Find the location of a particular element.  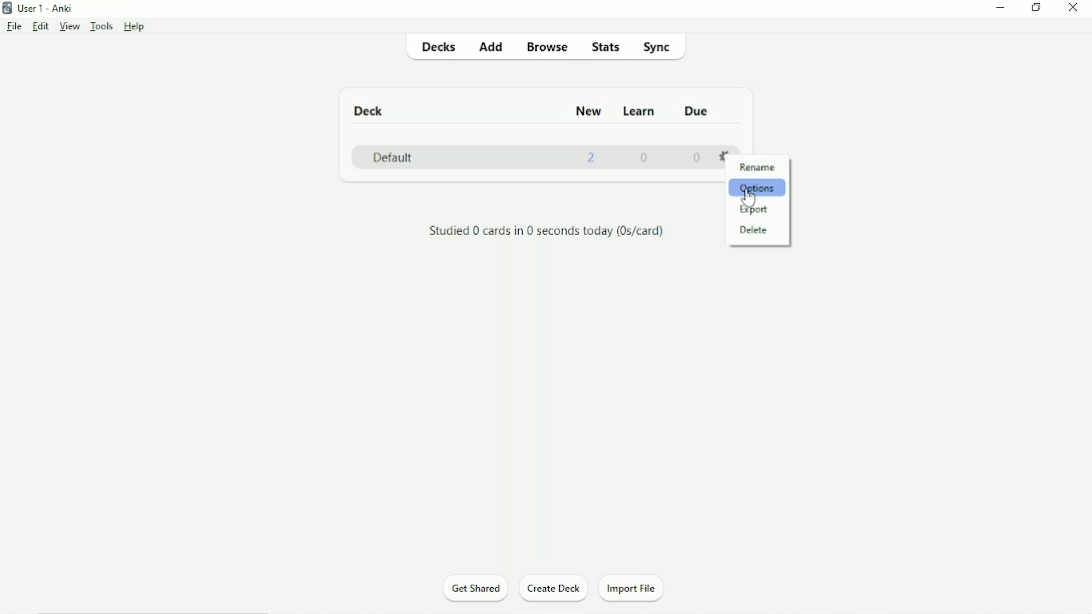

User 1 - Anki is located at coordinates (45, 8).